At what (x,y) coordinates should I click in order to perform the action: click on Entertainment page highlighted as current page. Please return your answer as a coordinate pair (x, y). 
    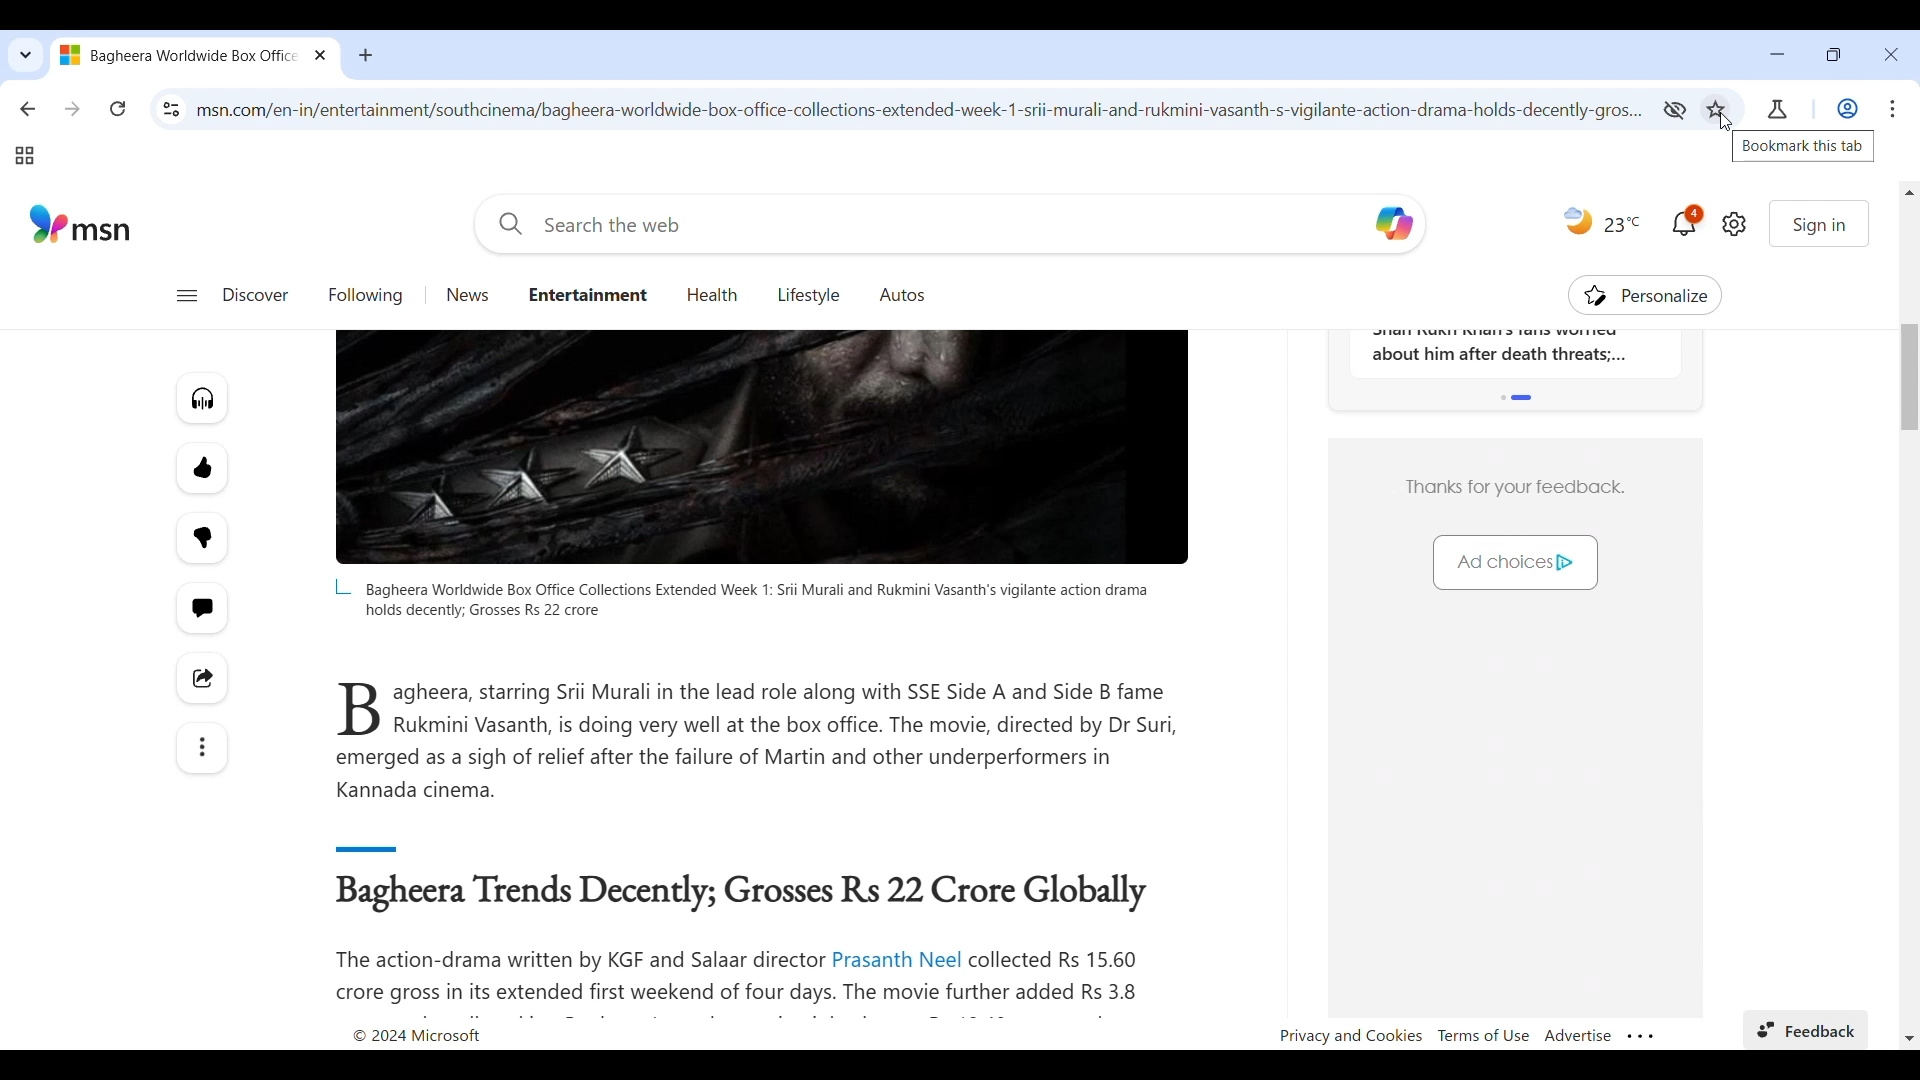
    Looking at the image, I should click on (587, 293).